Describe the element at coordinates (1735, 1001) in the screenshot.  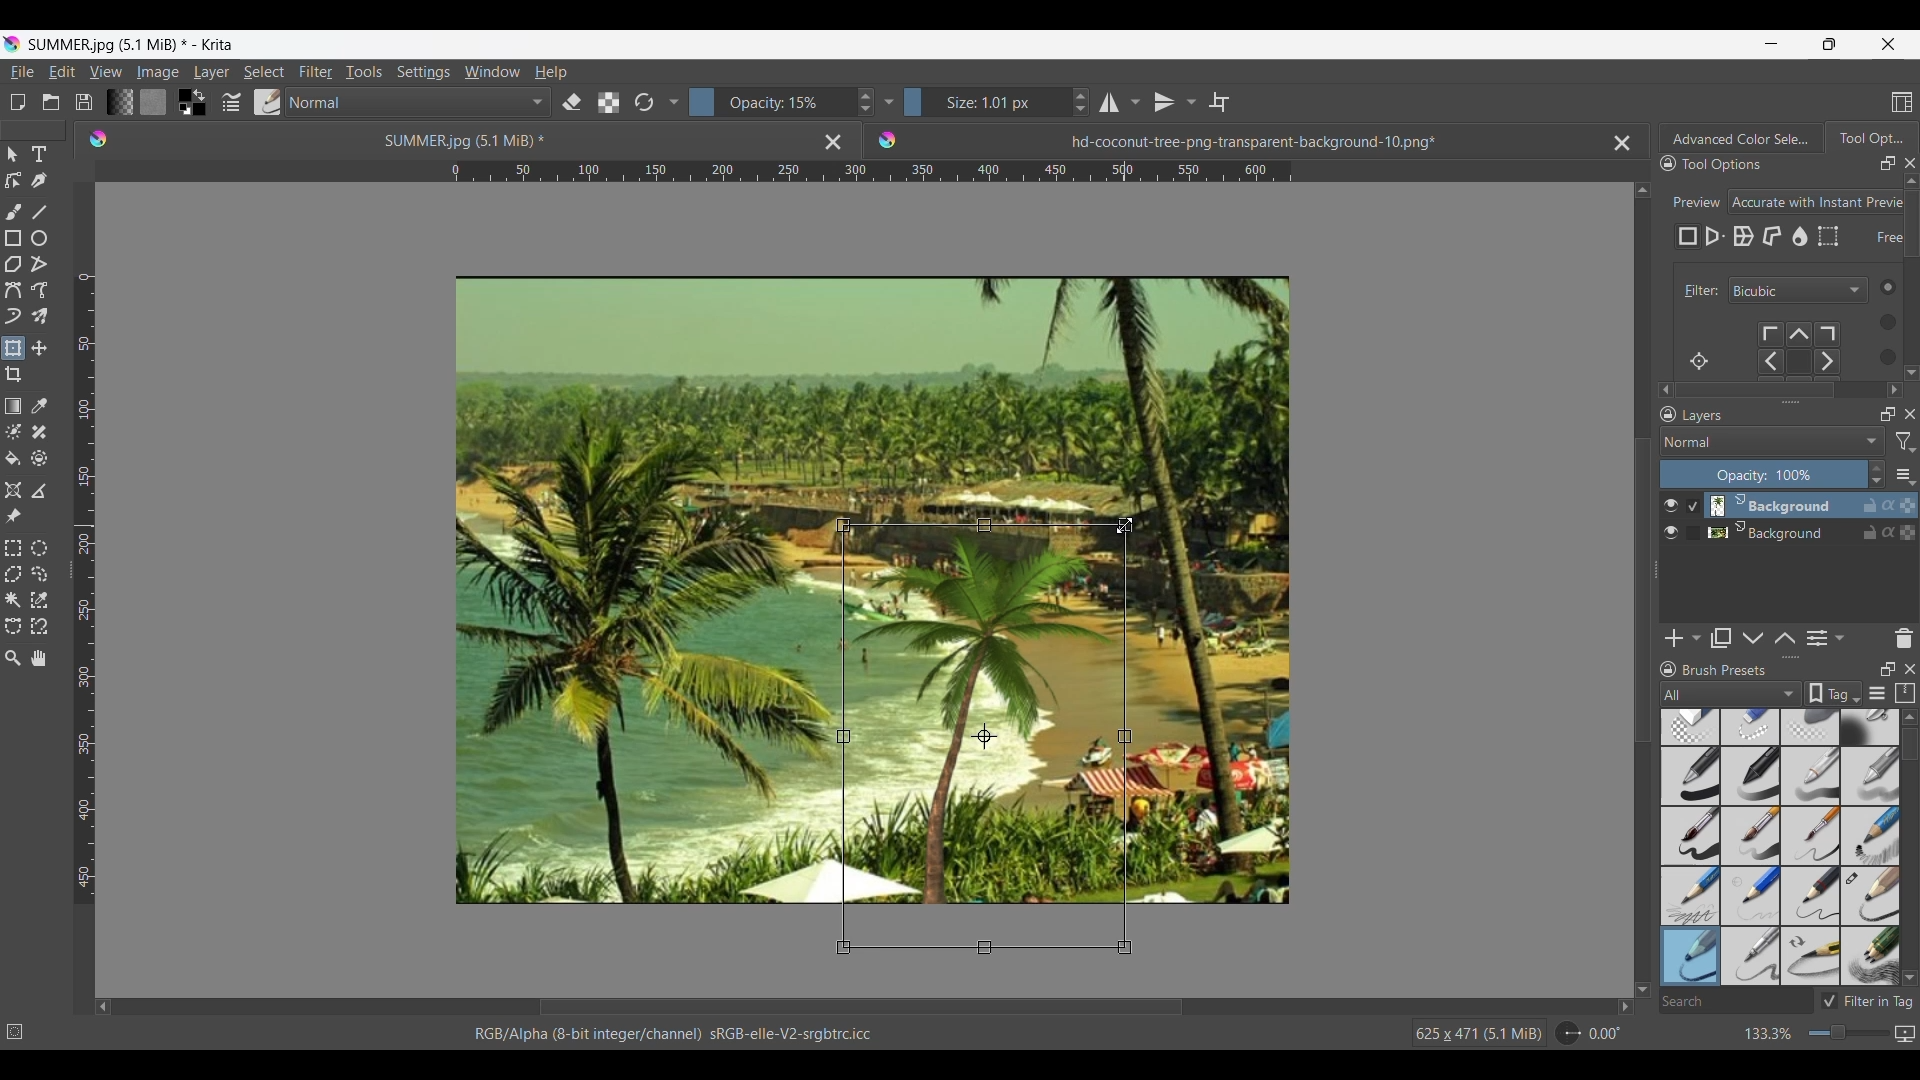
I see `Search brush manually` at that location.